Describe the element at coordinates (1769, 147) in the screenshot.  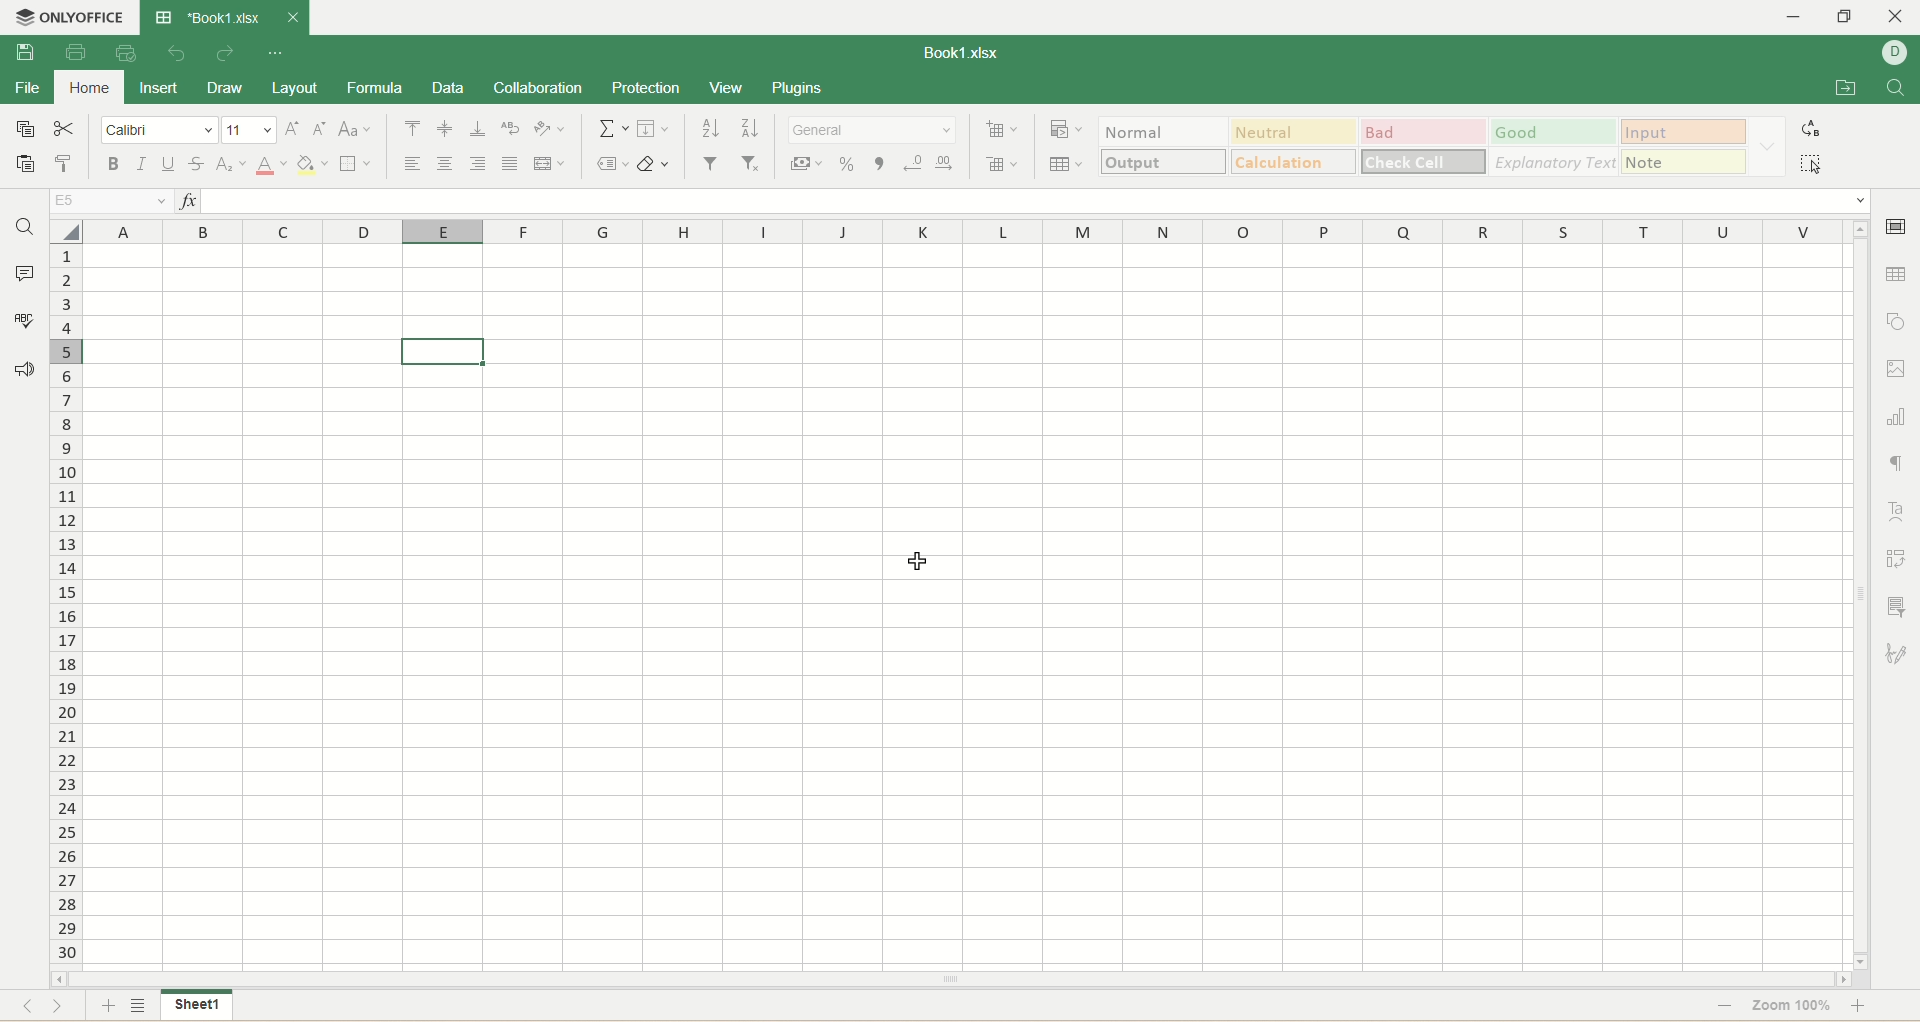
I see `formatting options` at that location.